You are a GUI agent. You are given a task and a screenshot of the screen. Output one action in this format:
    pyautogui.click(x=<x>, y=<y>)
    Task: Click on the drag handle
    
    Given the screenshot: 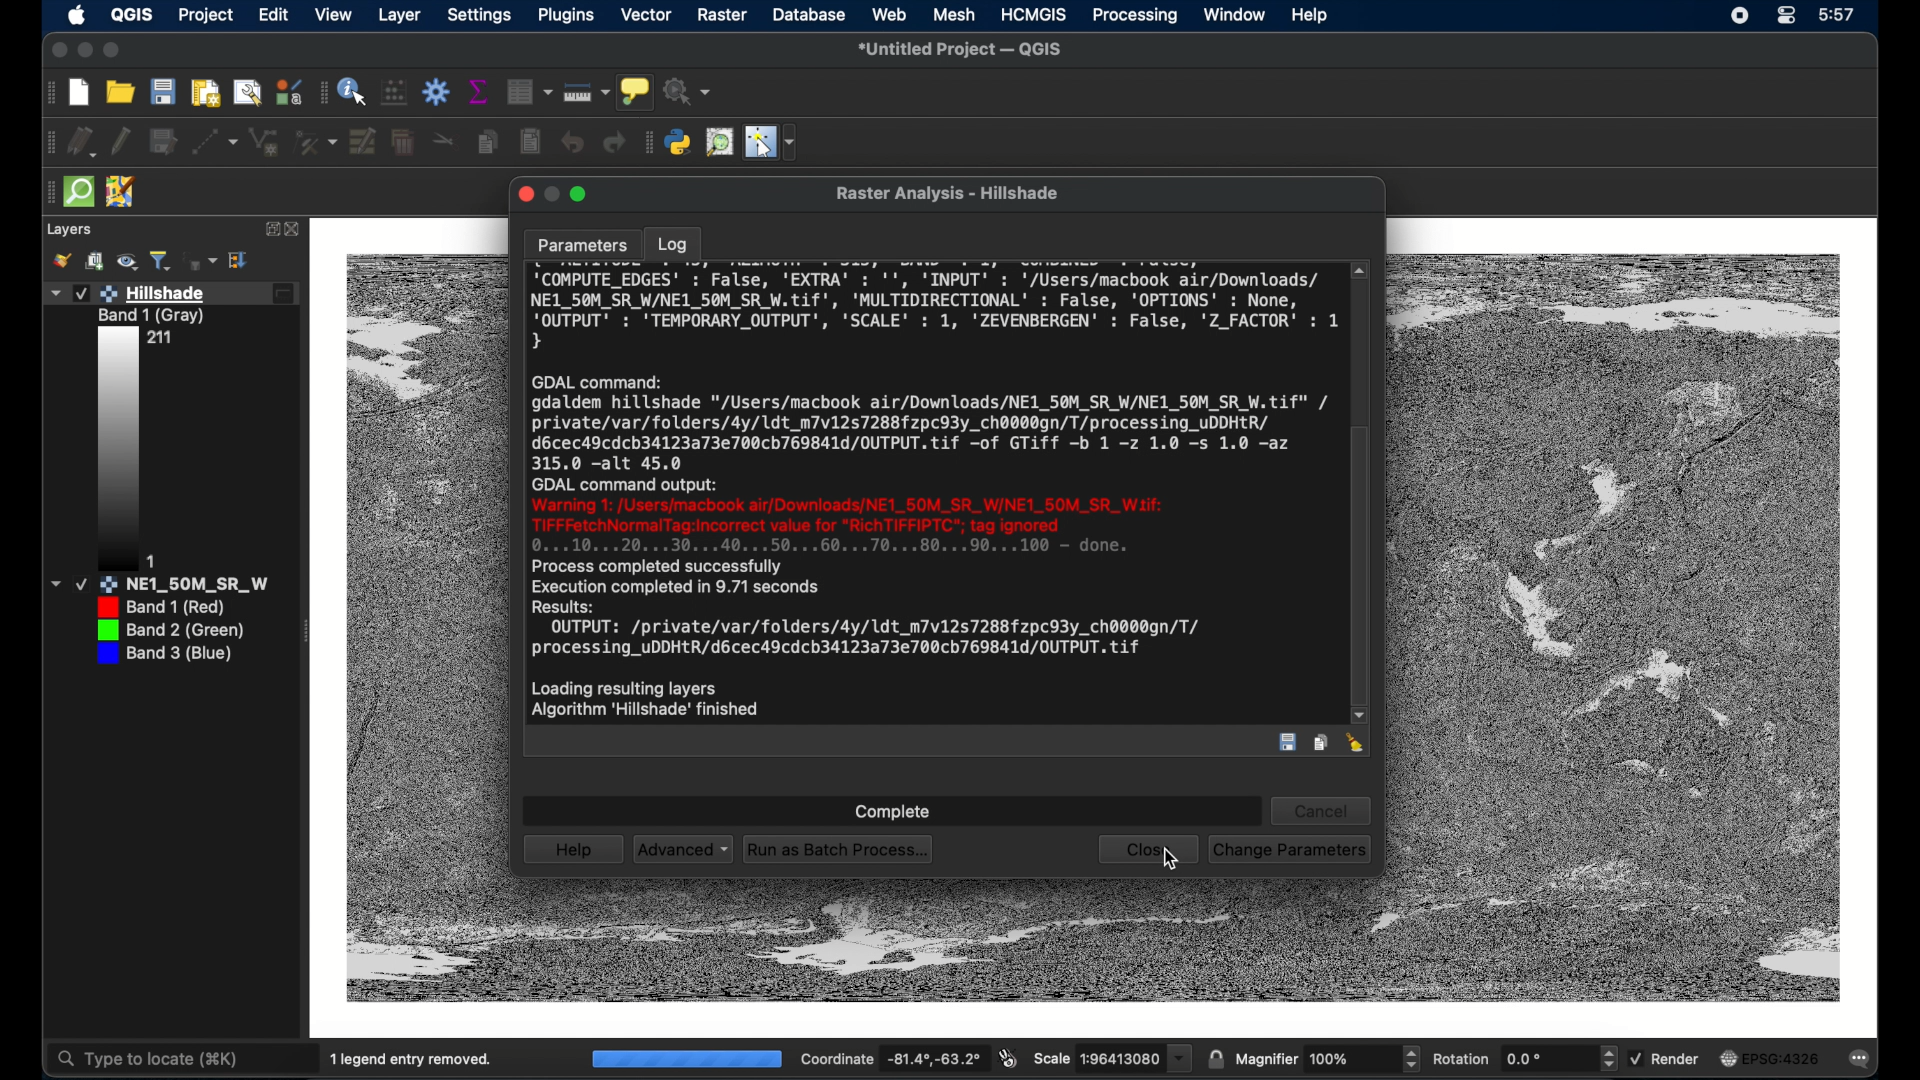 What is the action you would take?
    pyautogui.click(x=47, y=192)
    